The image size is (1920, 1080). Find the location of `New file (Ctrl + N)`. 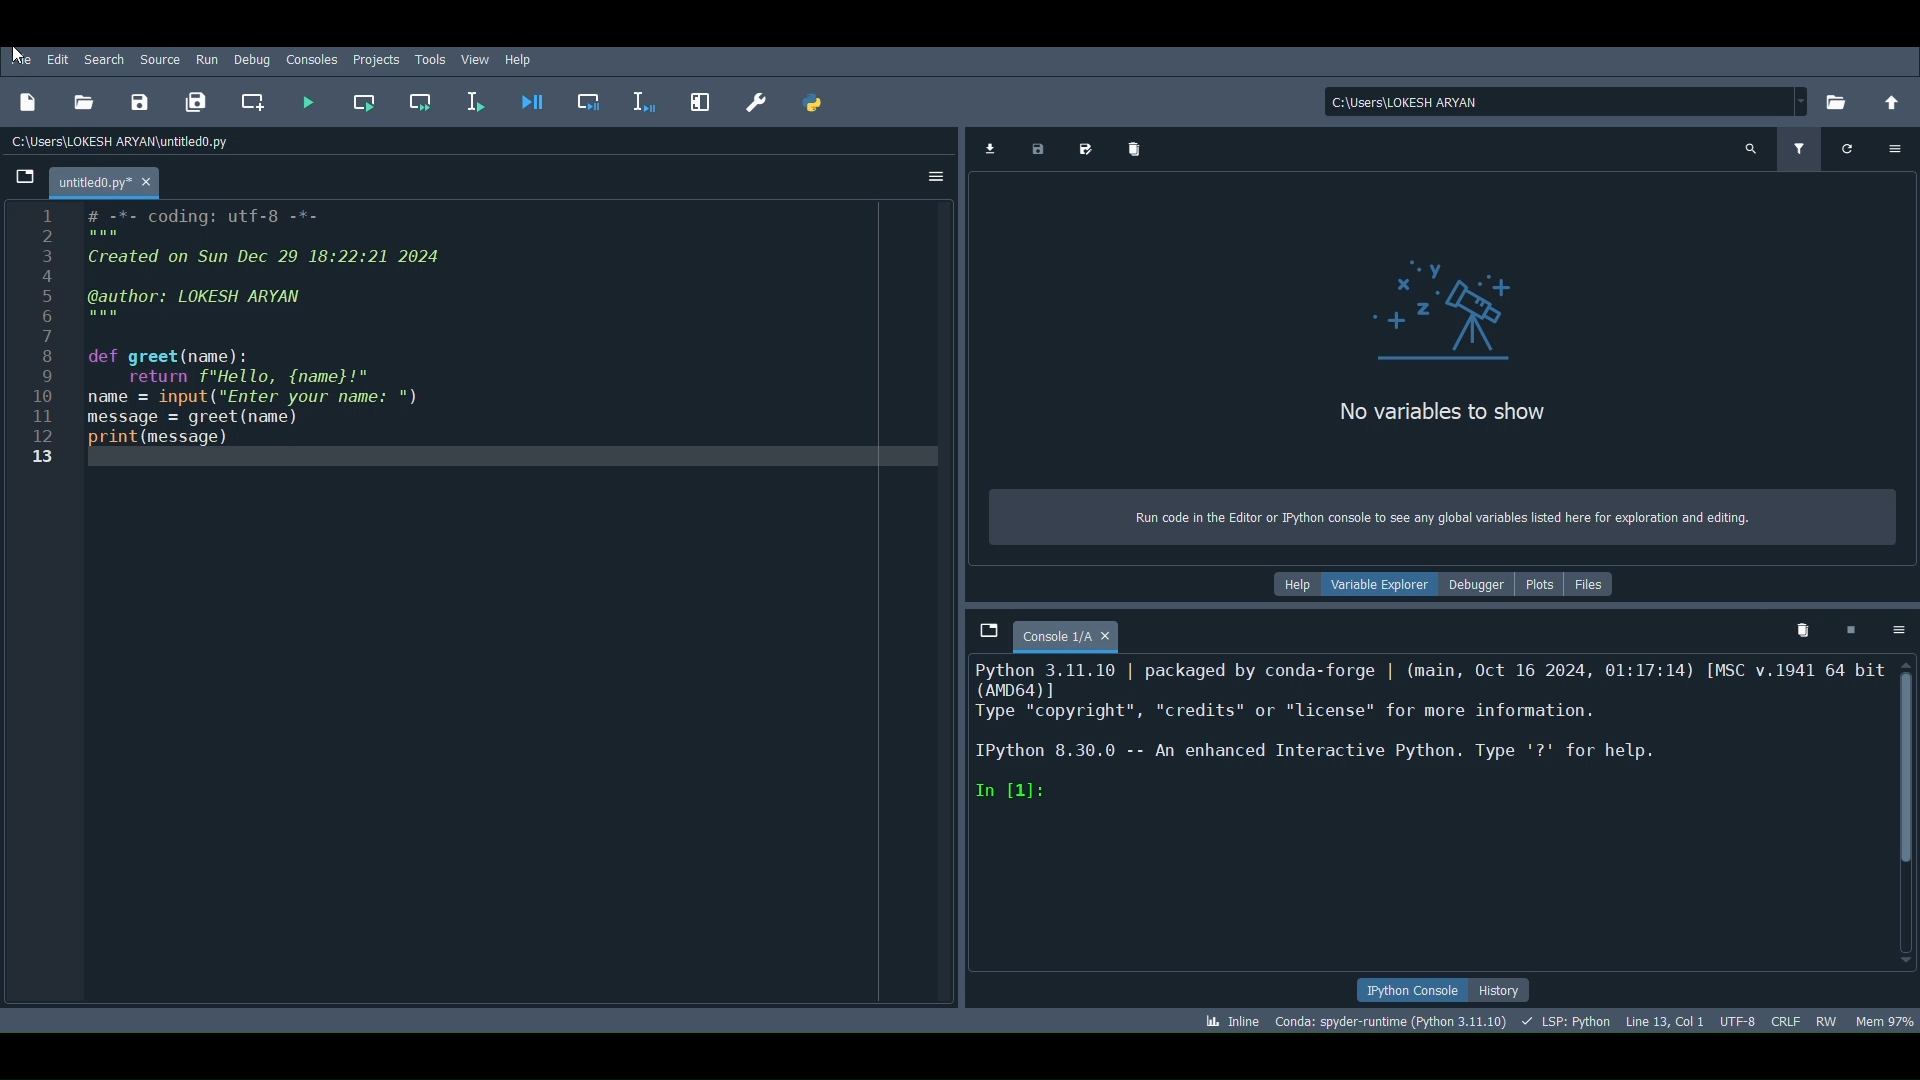

New file (Ctrl + N) is located at coordinates (28, 101).